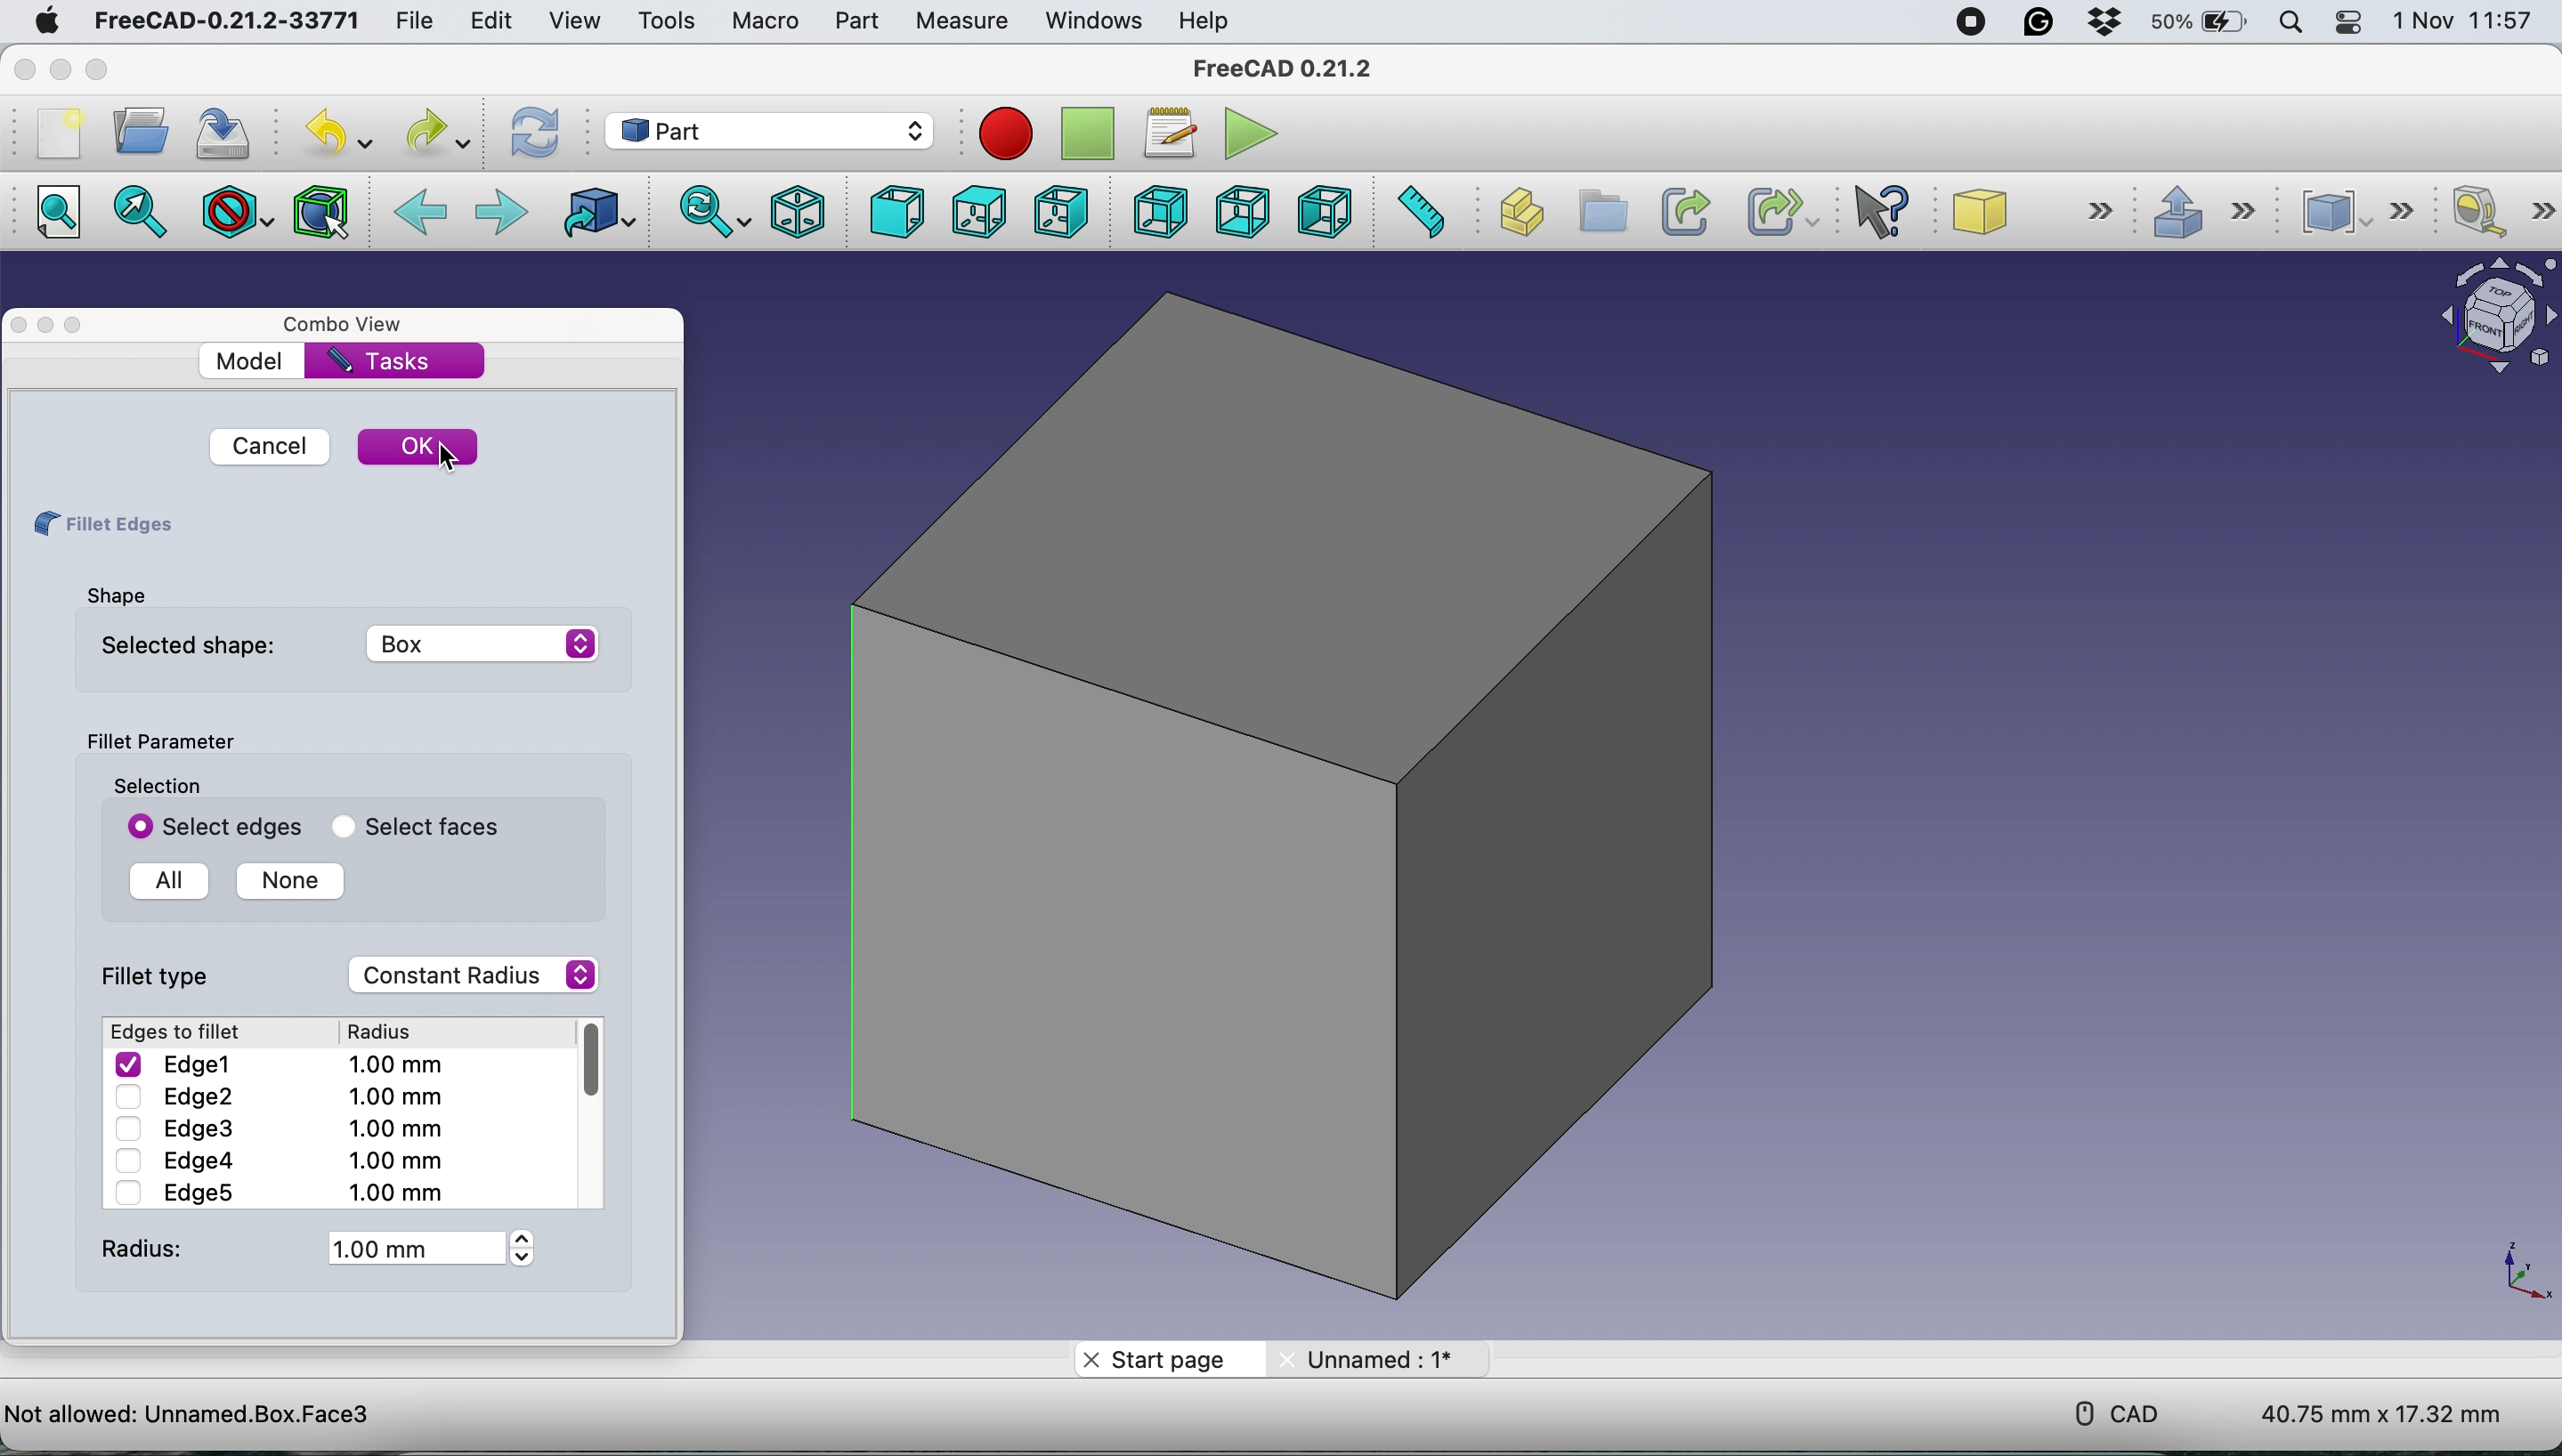 The image size is (2562, 1456). Describe the element at coordinates (1517, 212) in the screenshot. I see `create part` at that location.